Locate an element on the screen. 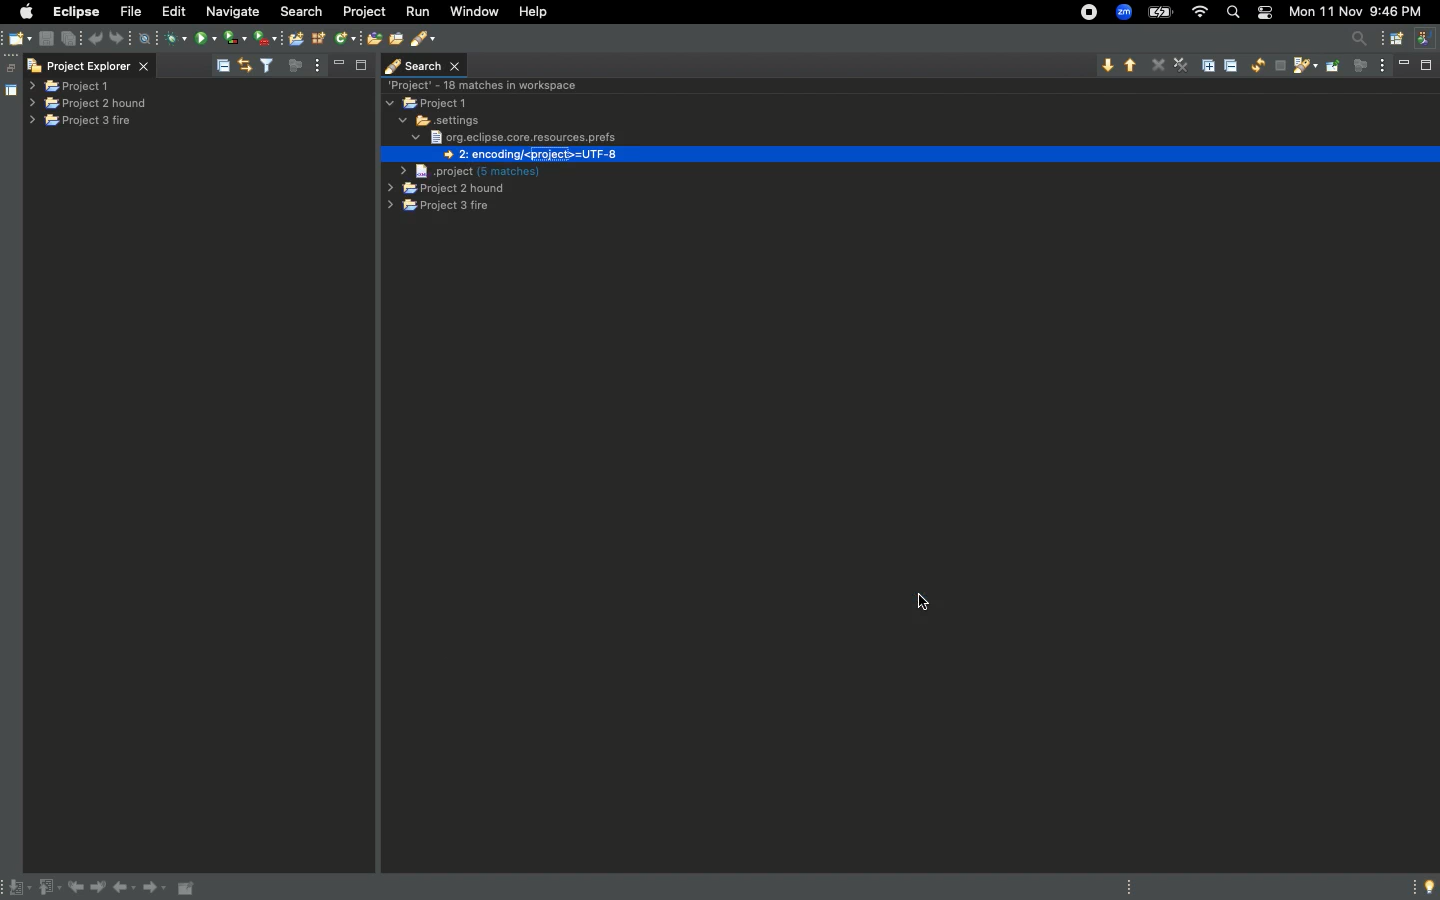  project explorer is located at coordinates (88, 66).